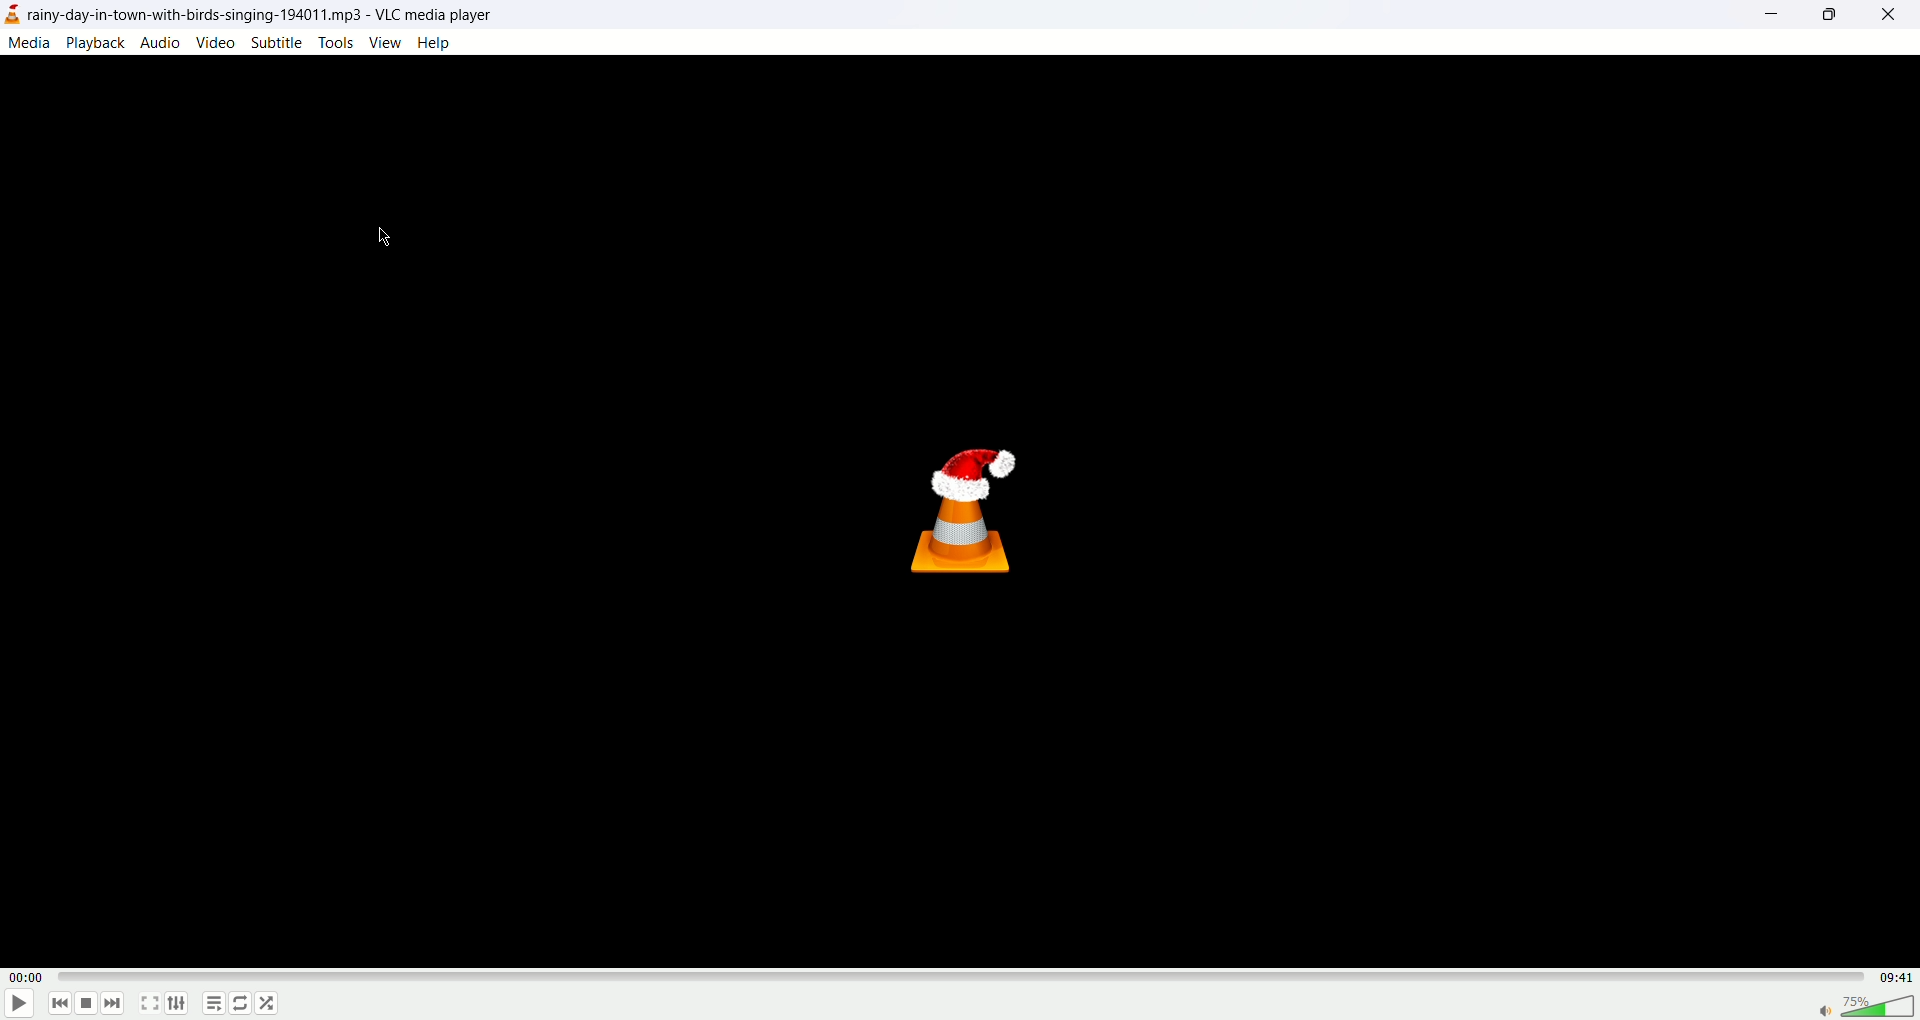 The width and height of the screenshot is (1920, 1020). What do you see at coordinates (215, 42) in the screenshot?
I see `video` at bounding box center [215, 42].